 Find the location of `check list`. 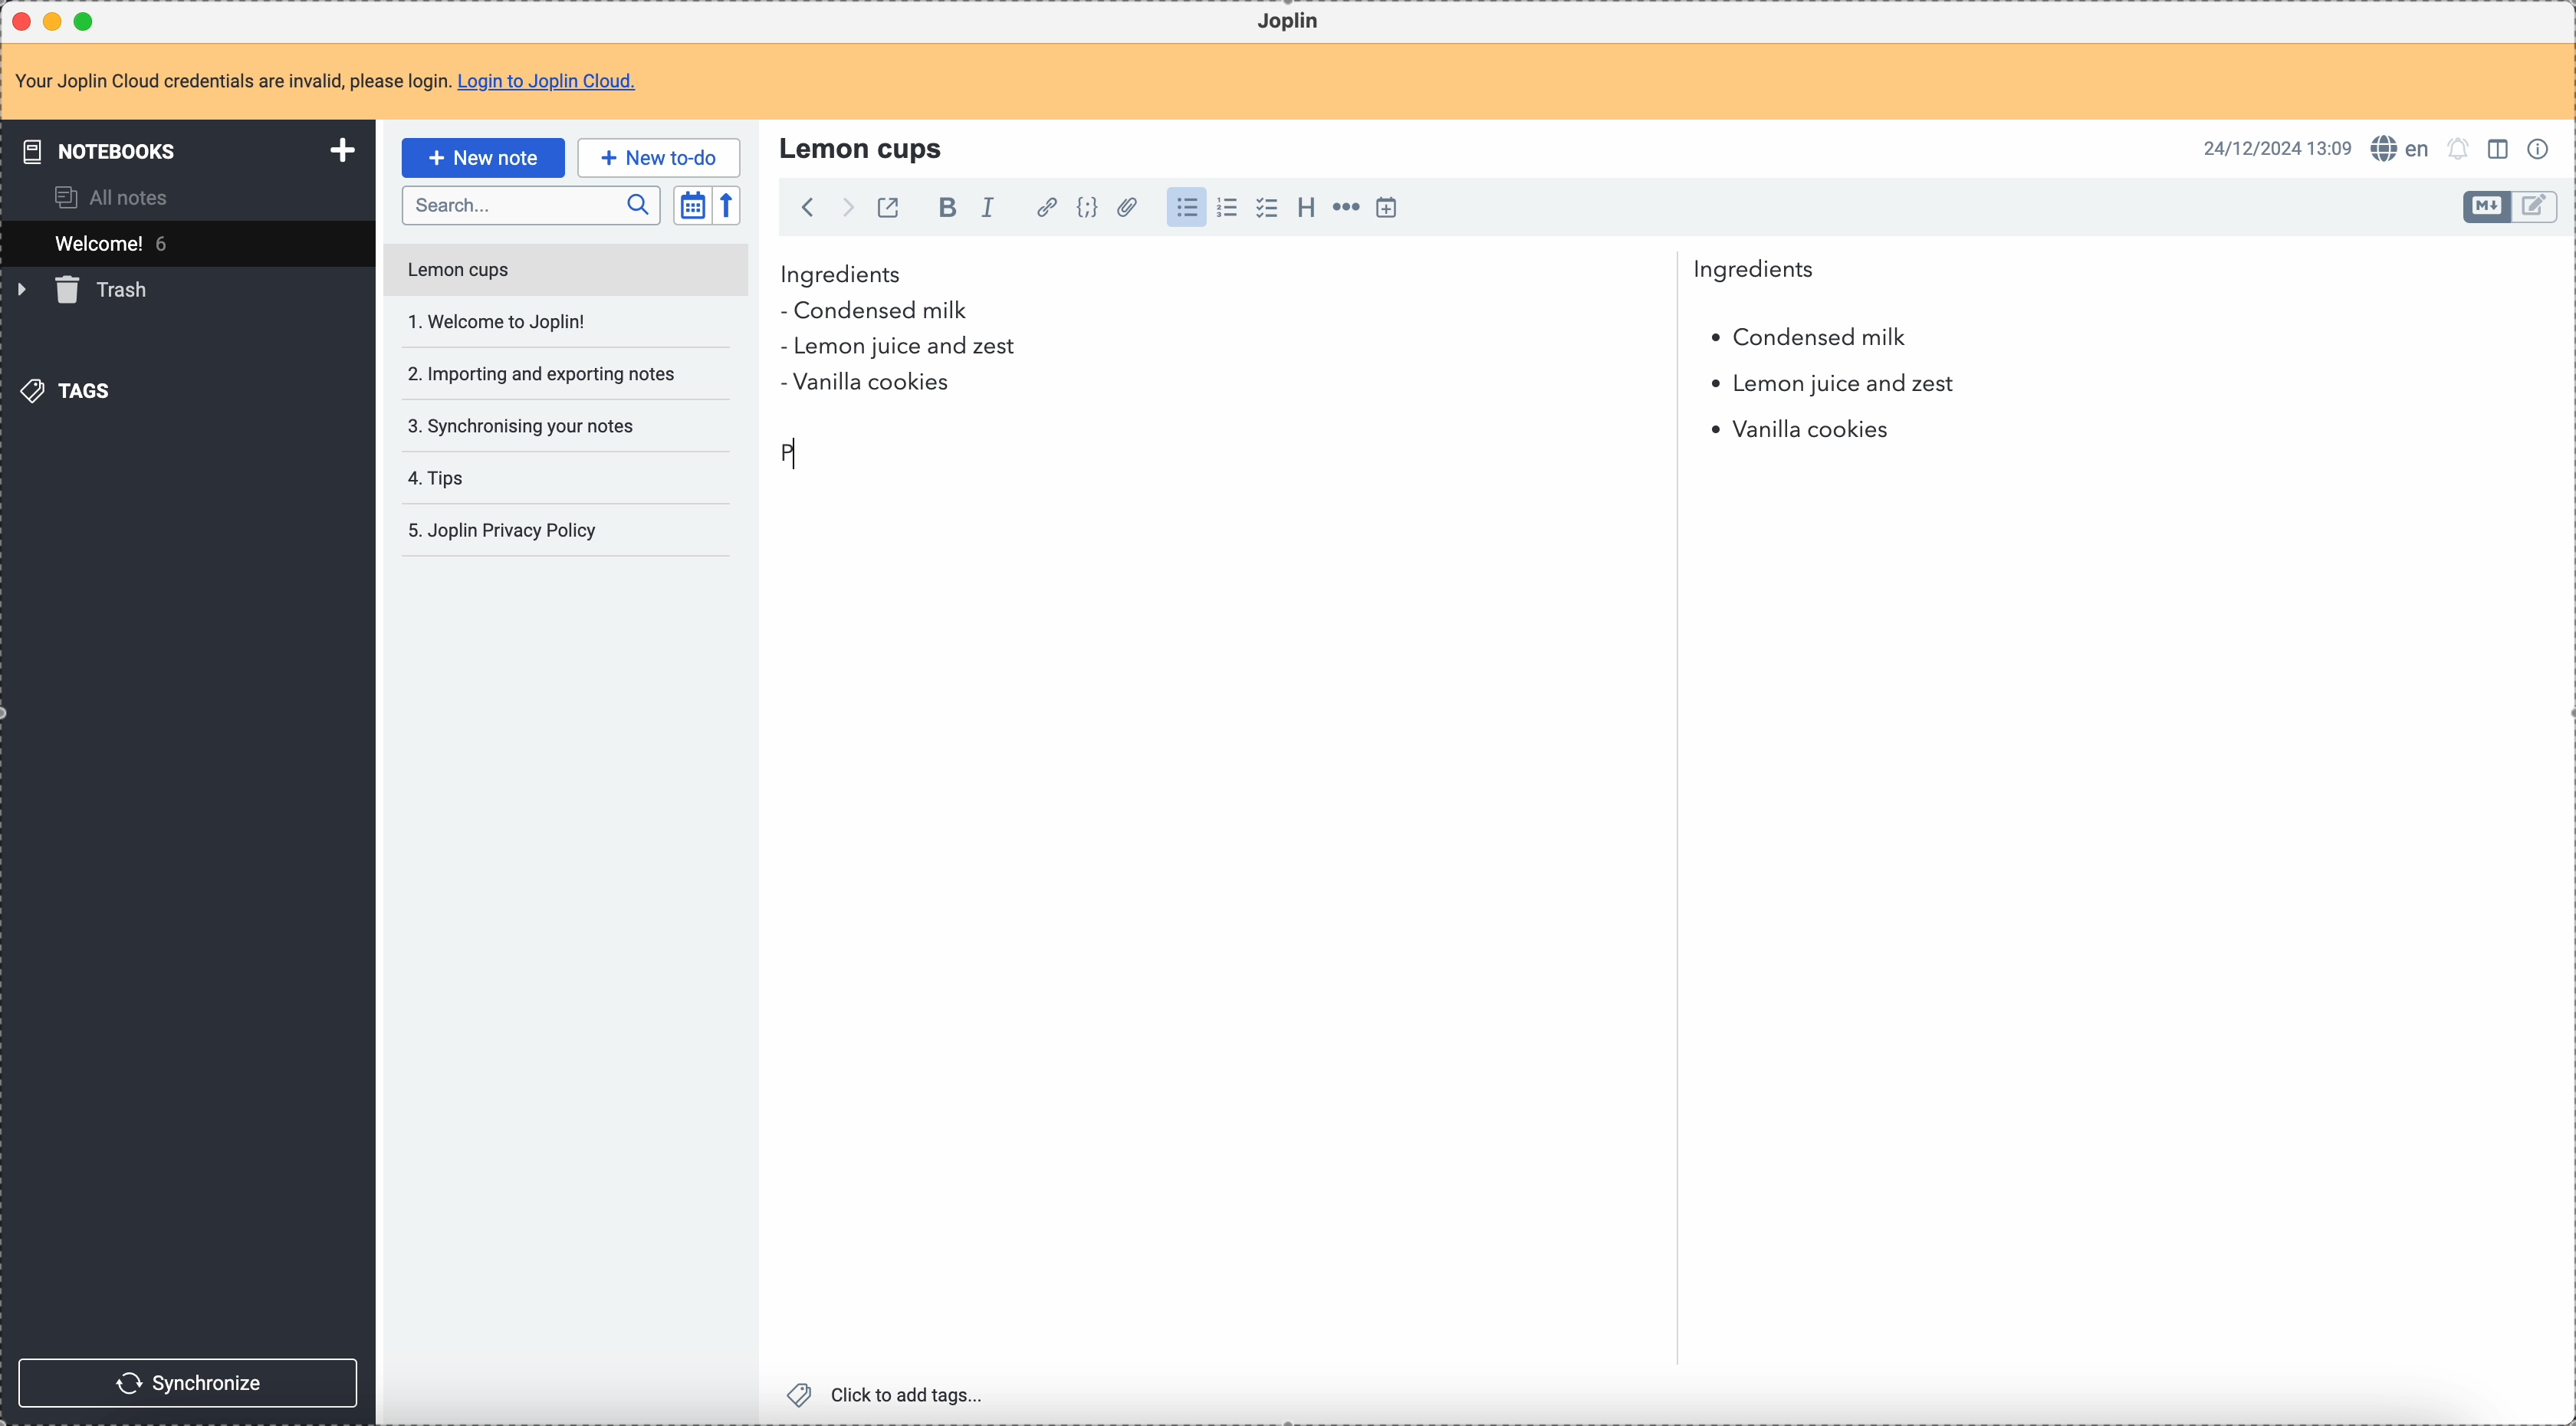

check list is located at coordinates (1266, 208).